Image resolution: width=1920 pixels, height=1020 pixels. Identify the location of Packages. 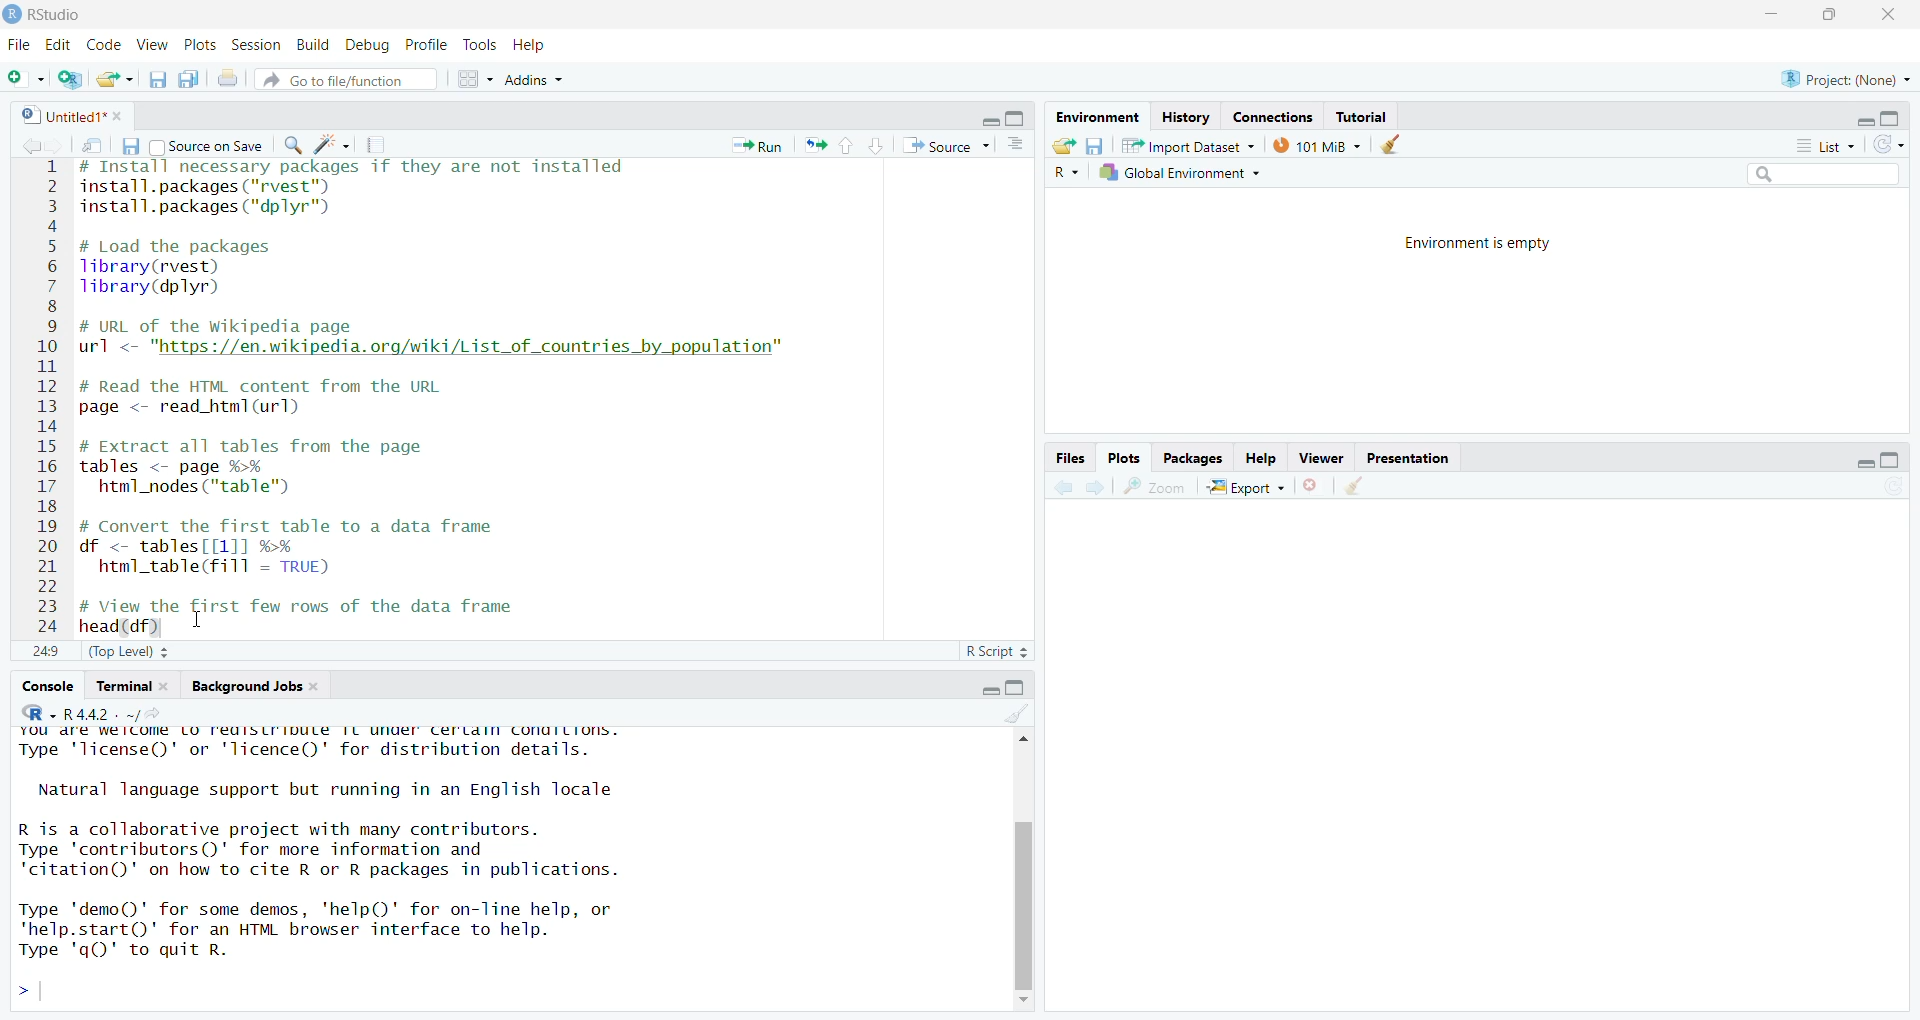
(1192, 458).